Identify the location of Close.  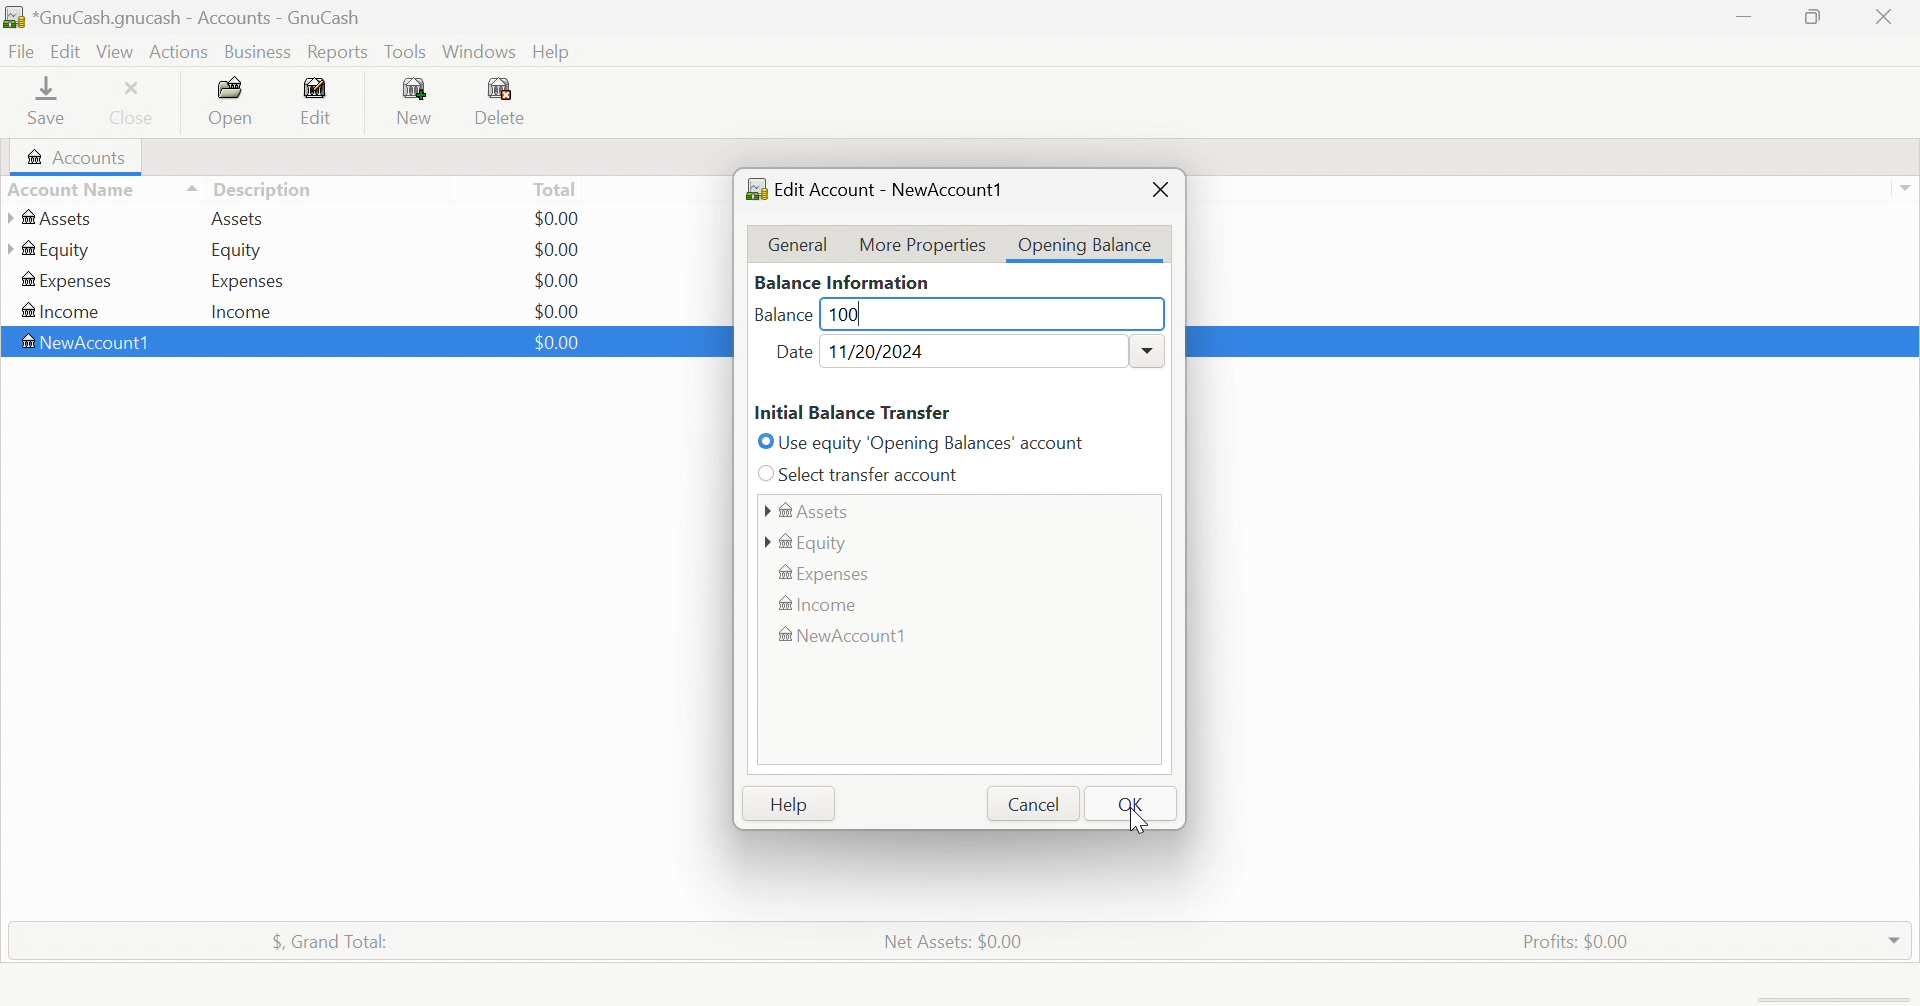
(136, 102).